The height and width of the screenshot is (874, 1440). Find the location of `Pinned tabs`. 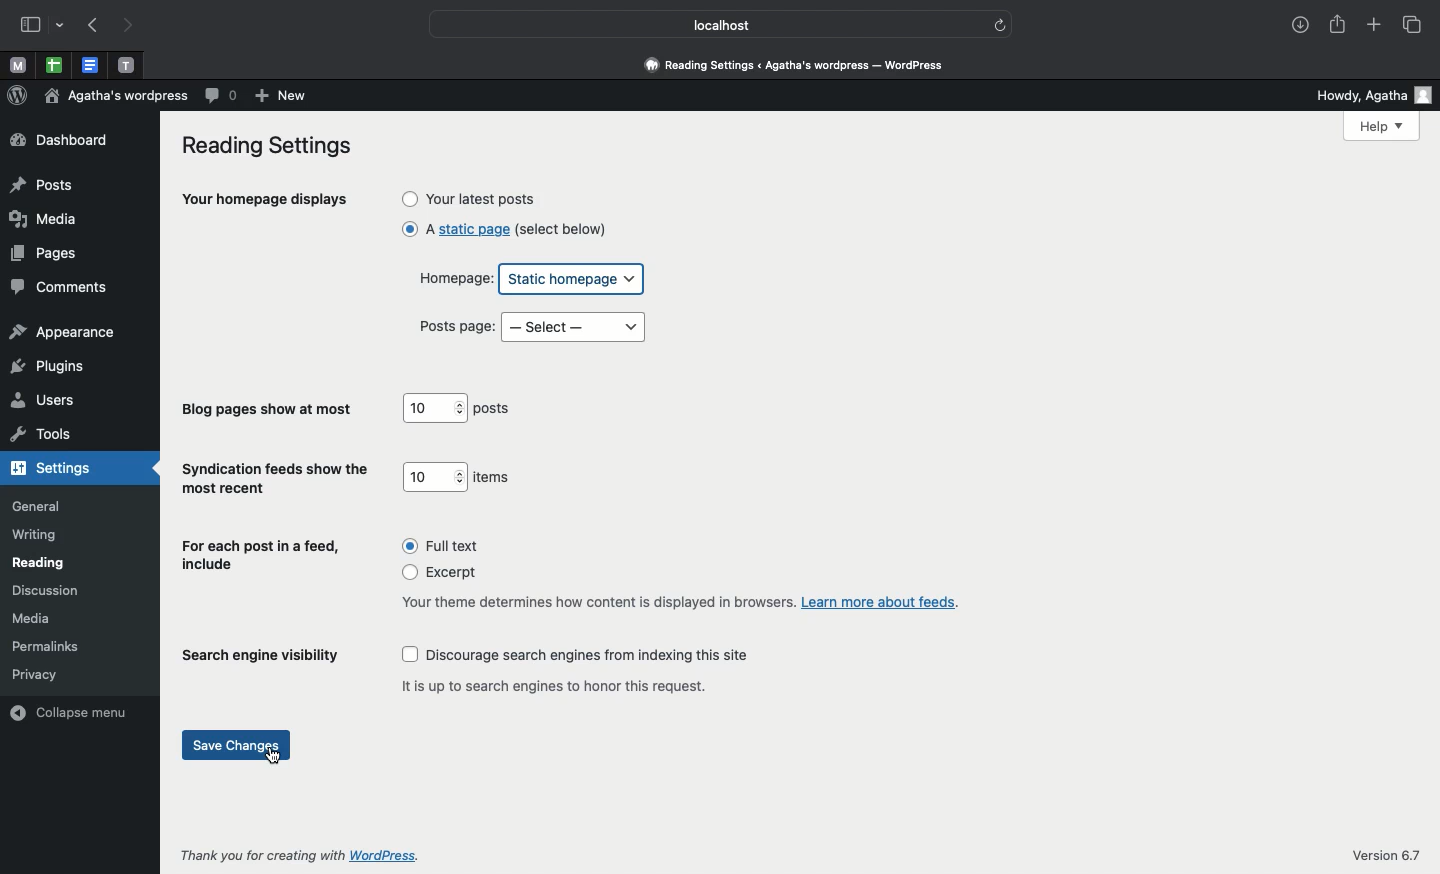

Pinned tabs is located at coordinates (126, 64).